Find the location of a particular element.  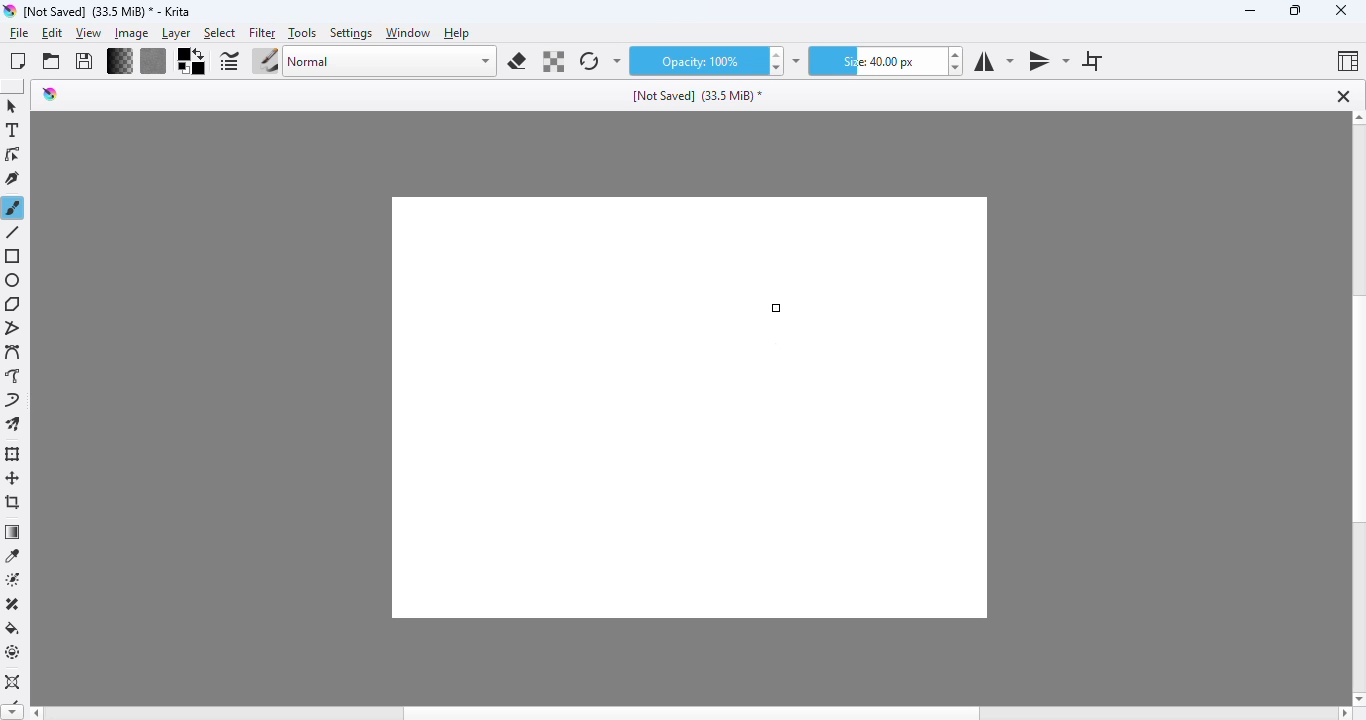

ellipse tool is located at coordinates (14, 281).